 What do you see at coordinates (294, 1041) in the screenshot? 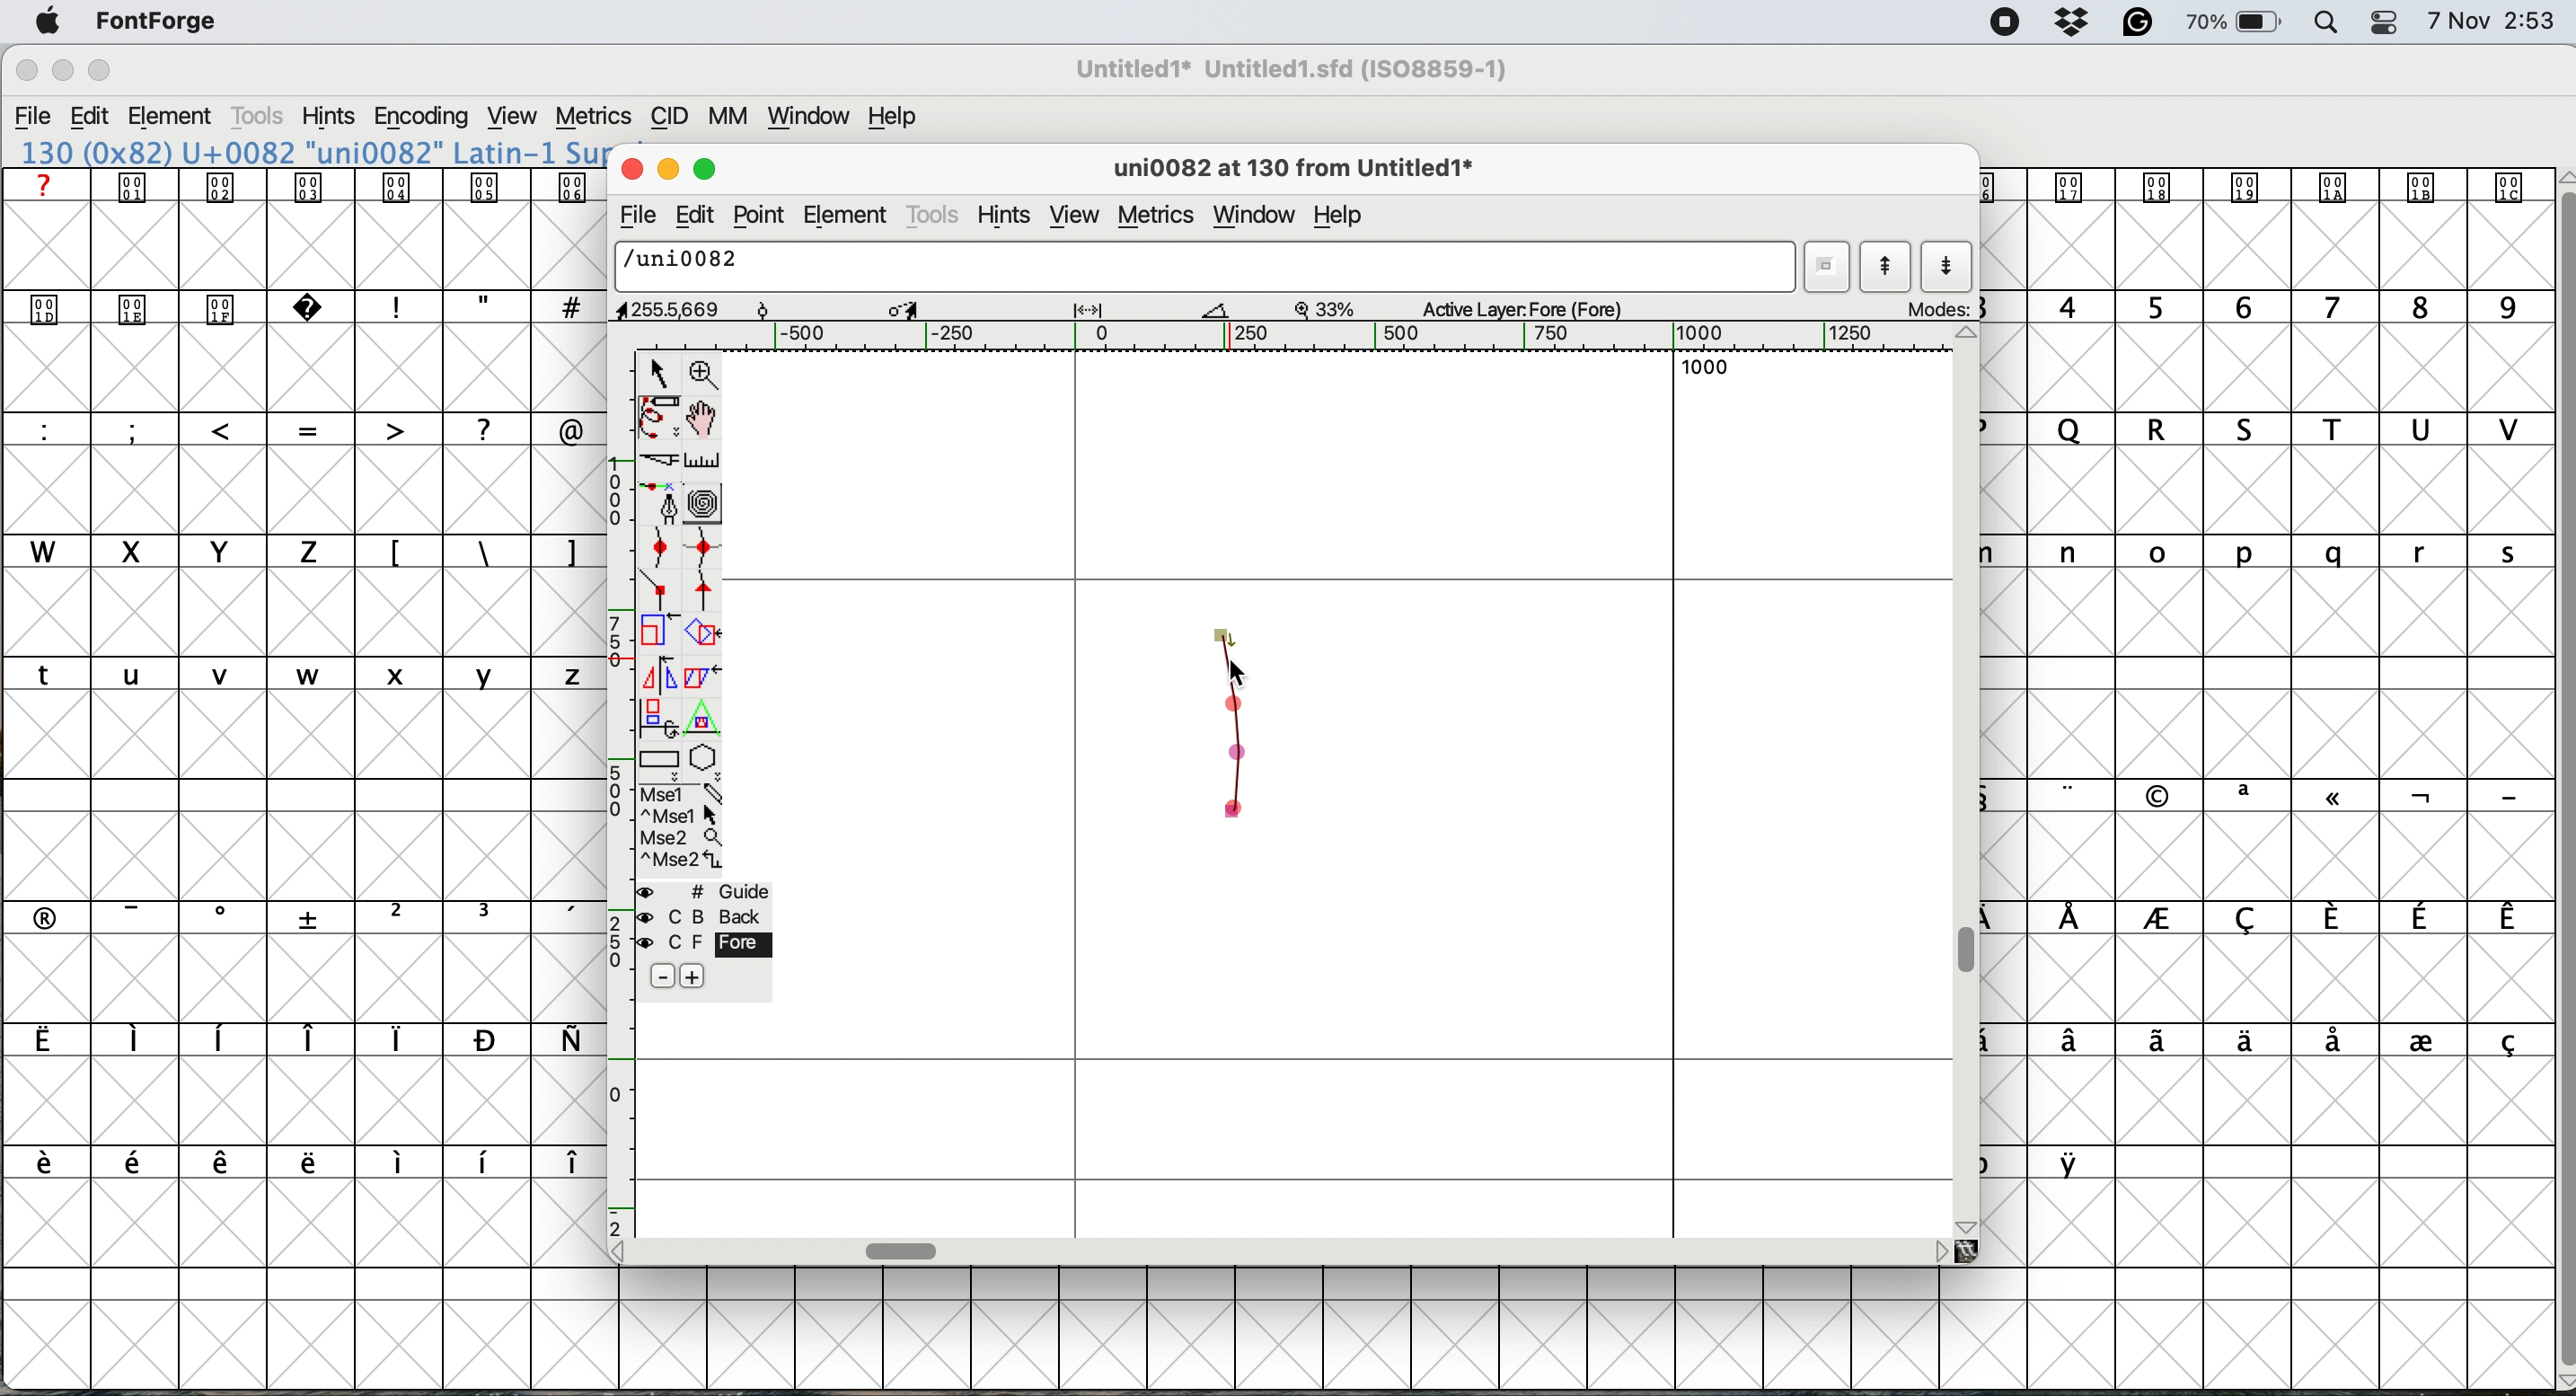
I see `special characters` at bounding box center [294, 1041].